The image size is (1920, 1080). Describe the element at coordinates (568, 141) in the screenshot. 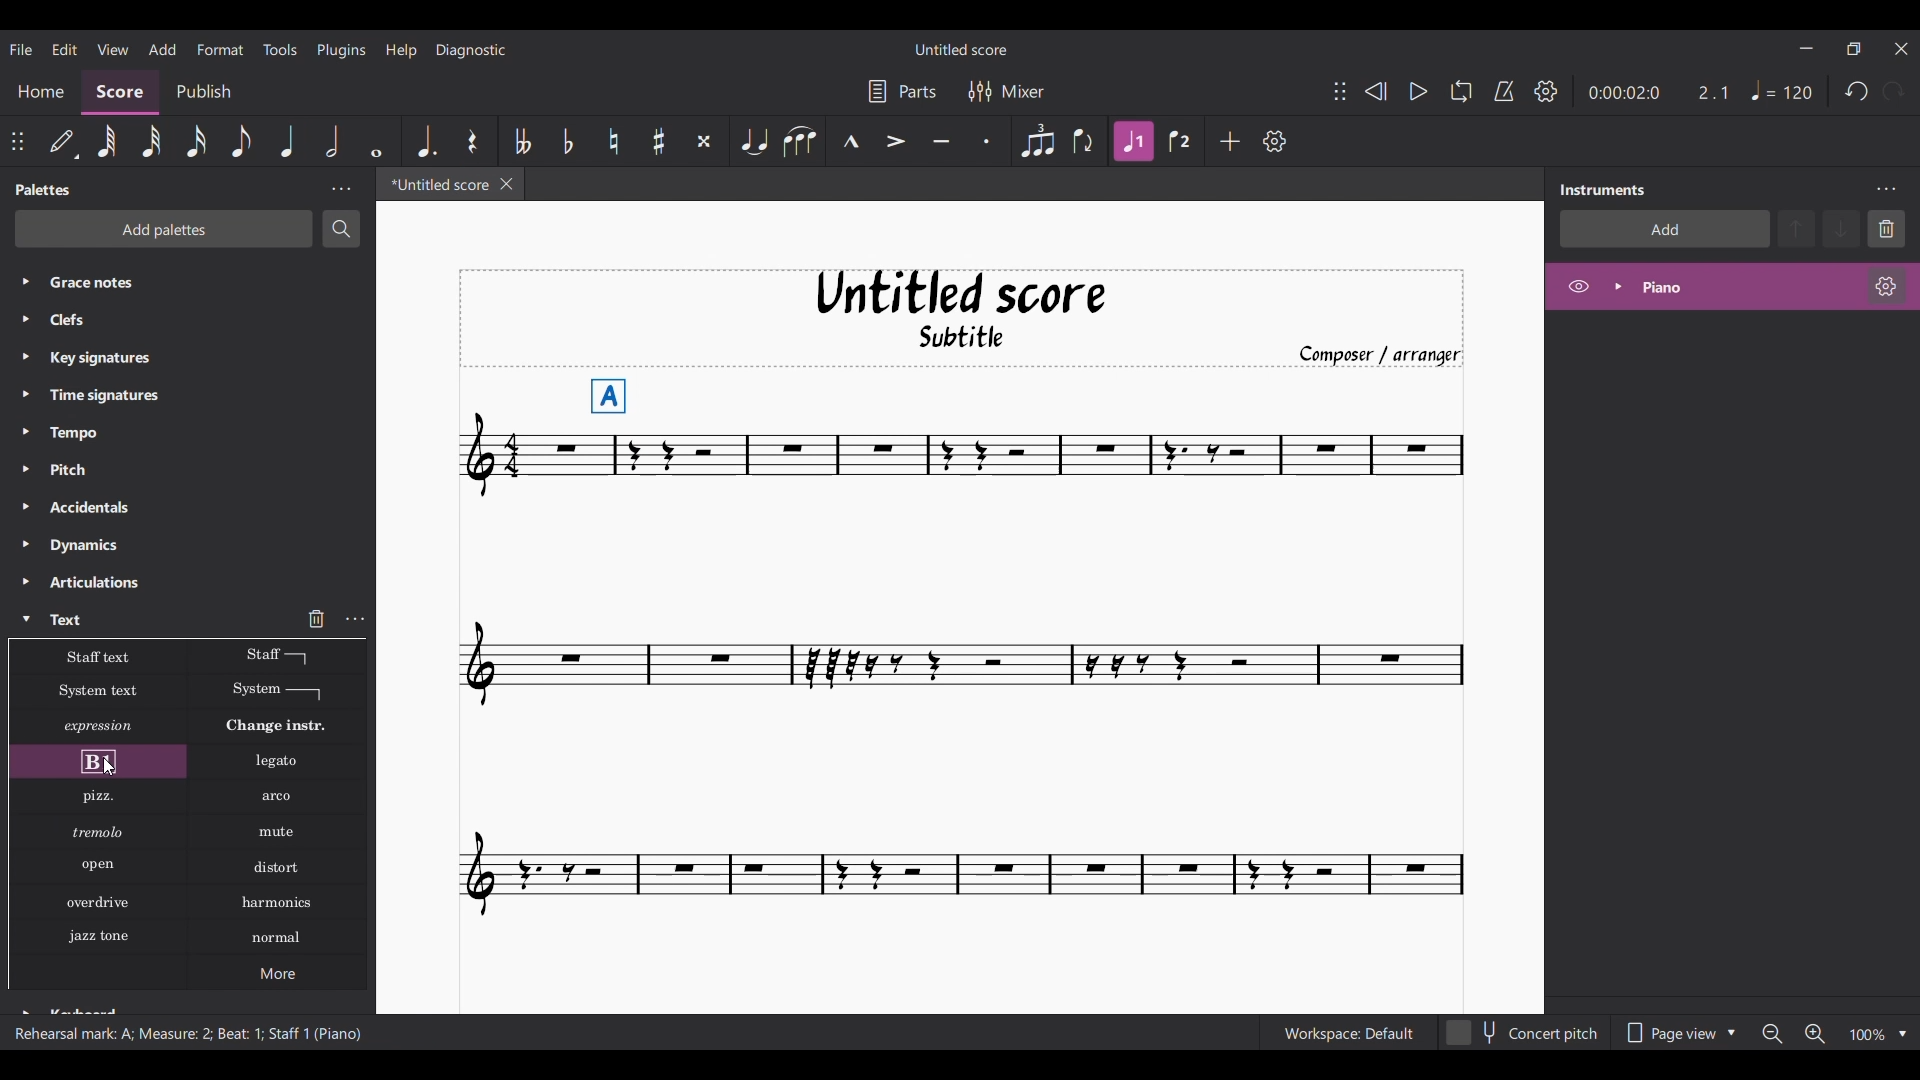

I see `Toggle flat` at that location.